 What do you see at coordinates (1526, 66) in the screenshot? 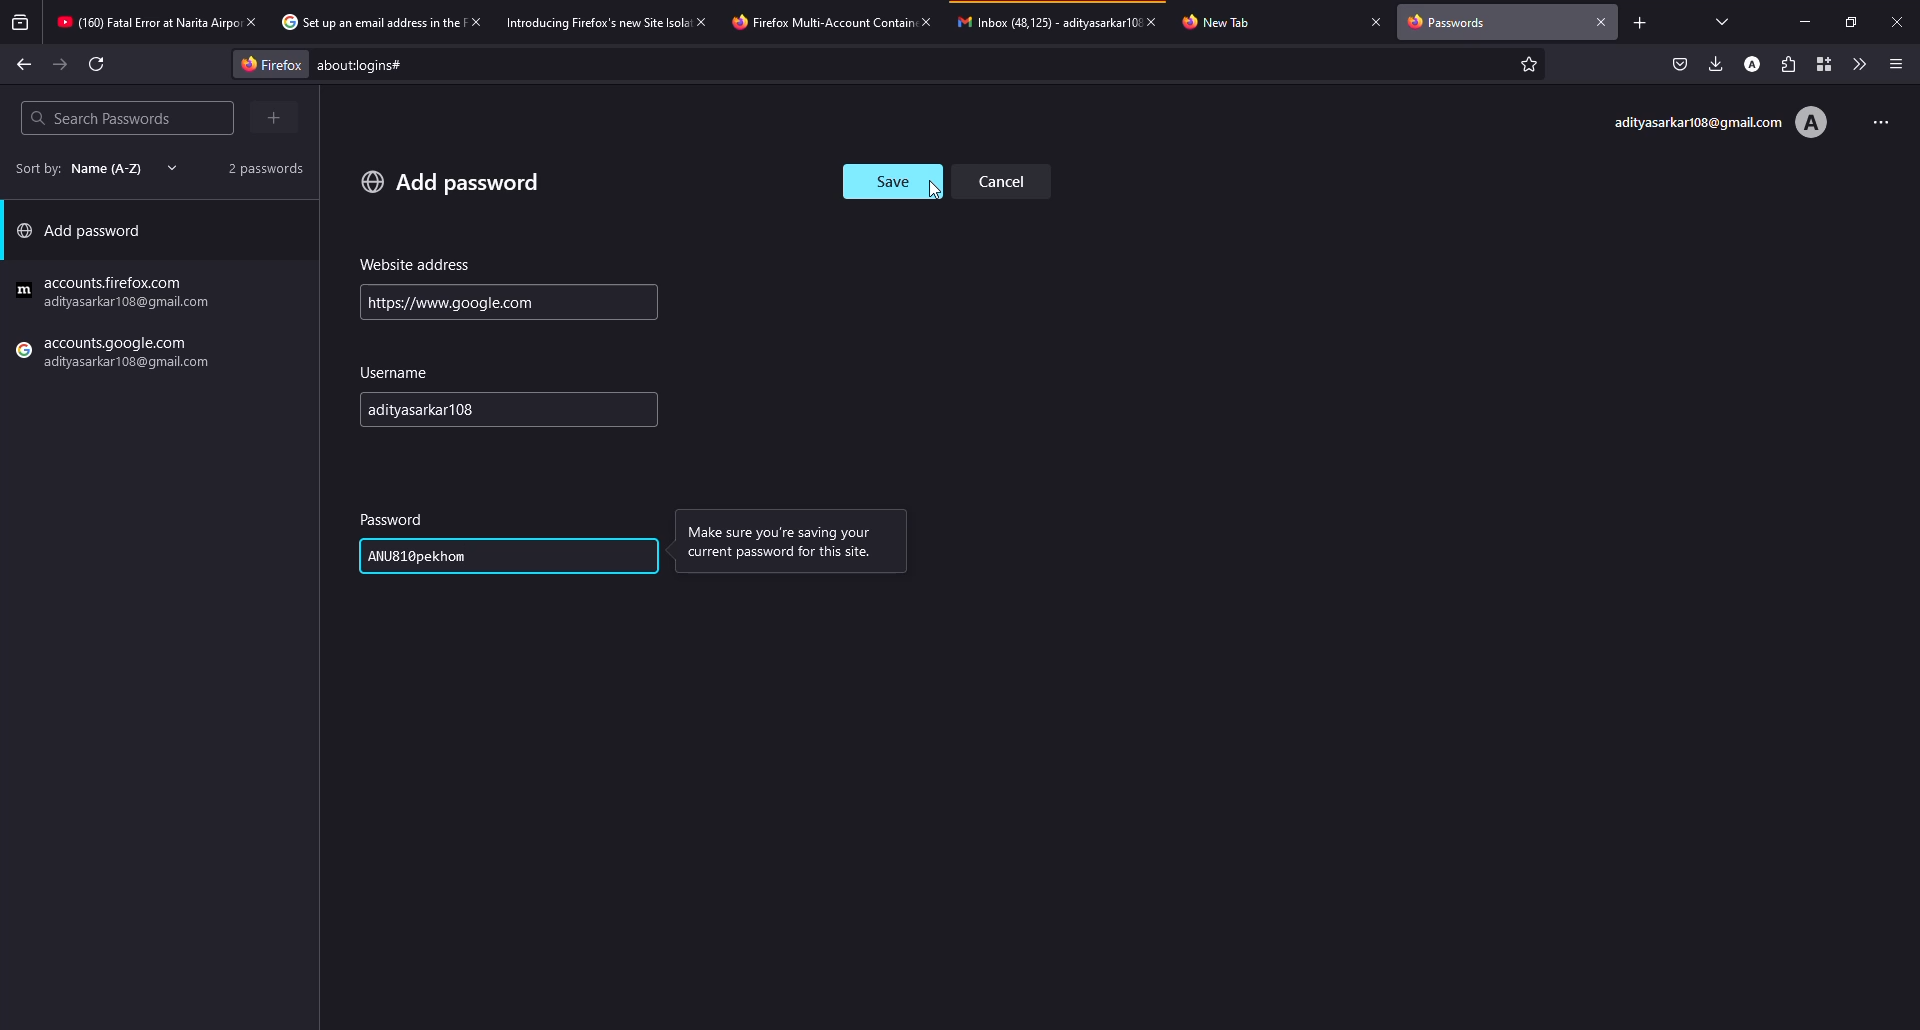
I see `favorites` at bounding box center [1526, 66].